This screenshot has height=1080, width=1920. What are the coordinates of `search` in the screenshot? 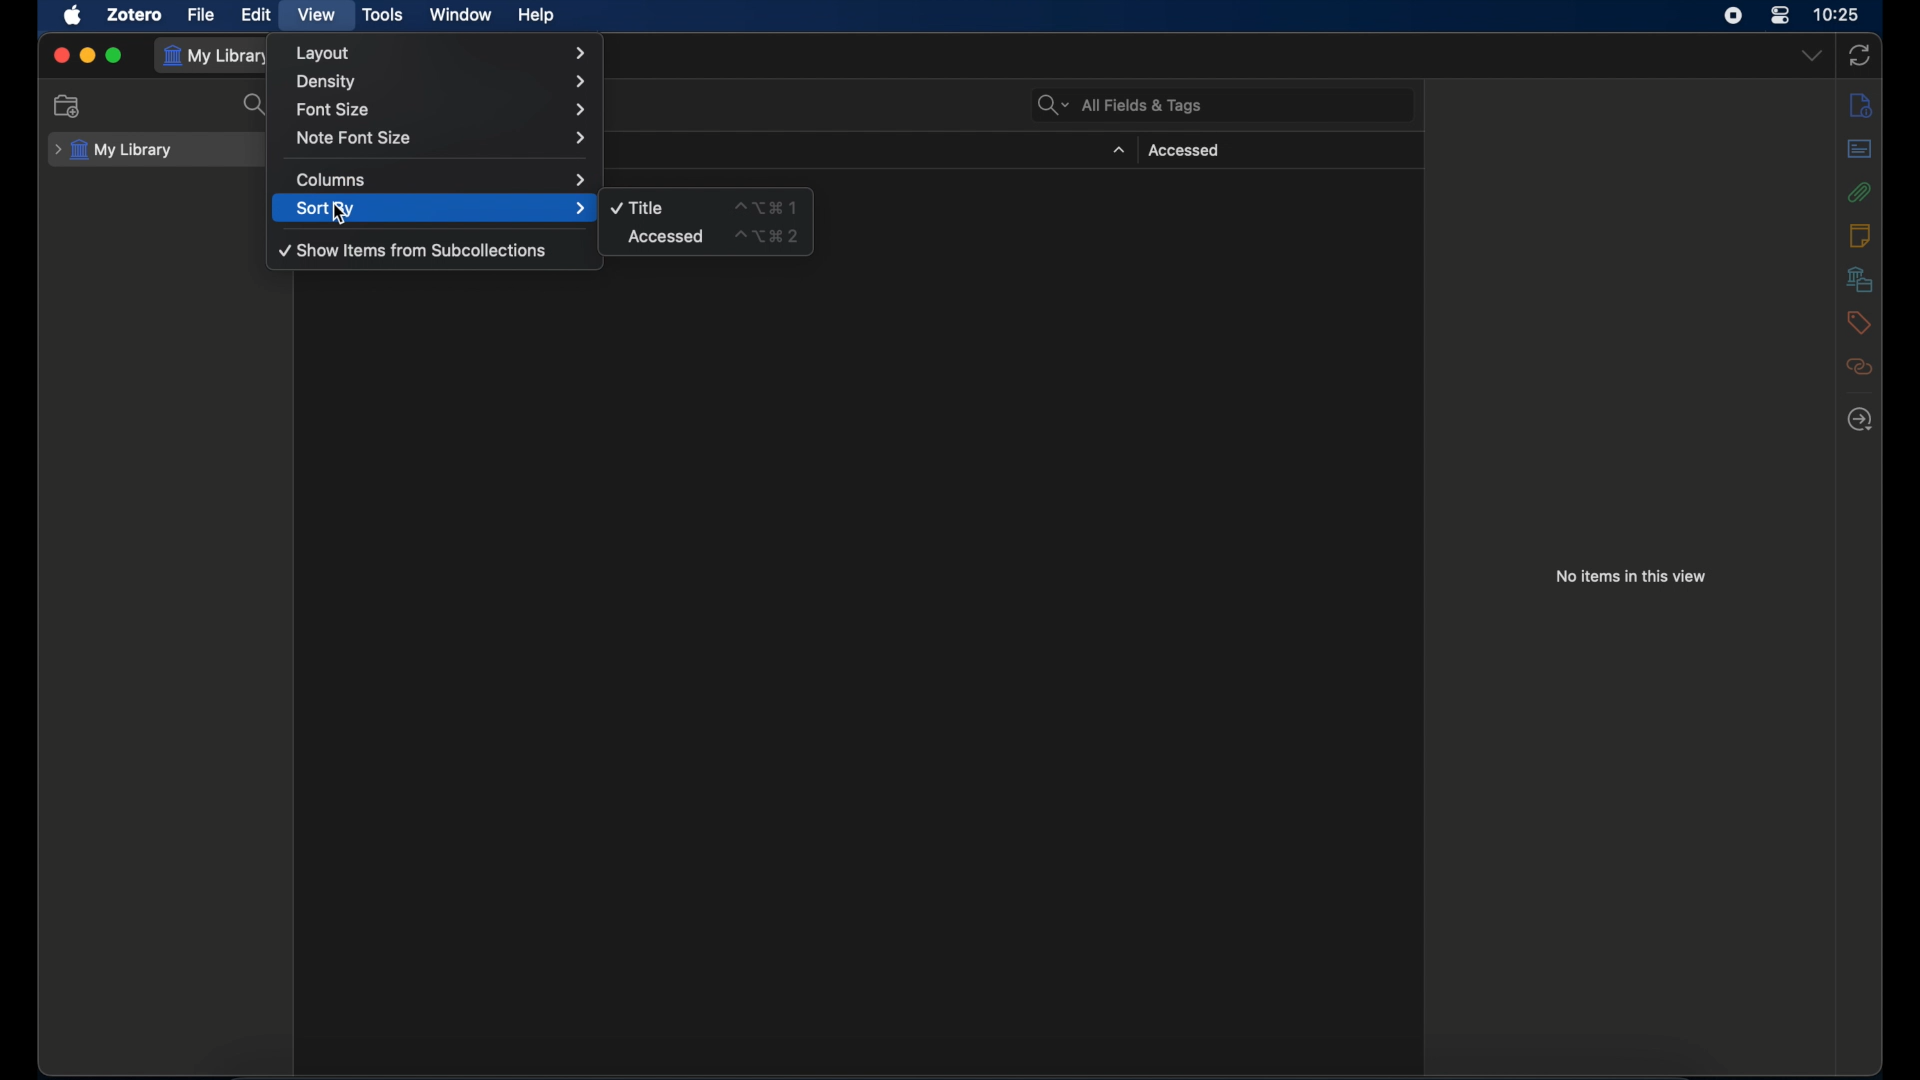 It's located at (254, 105).